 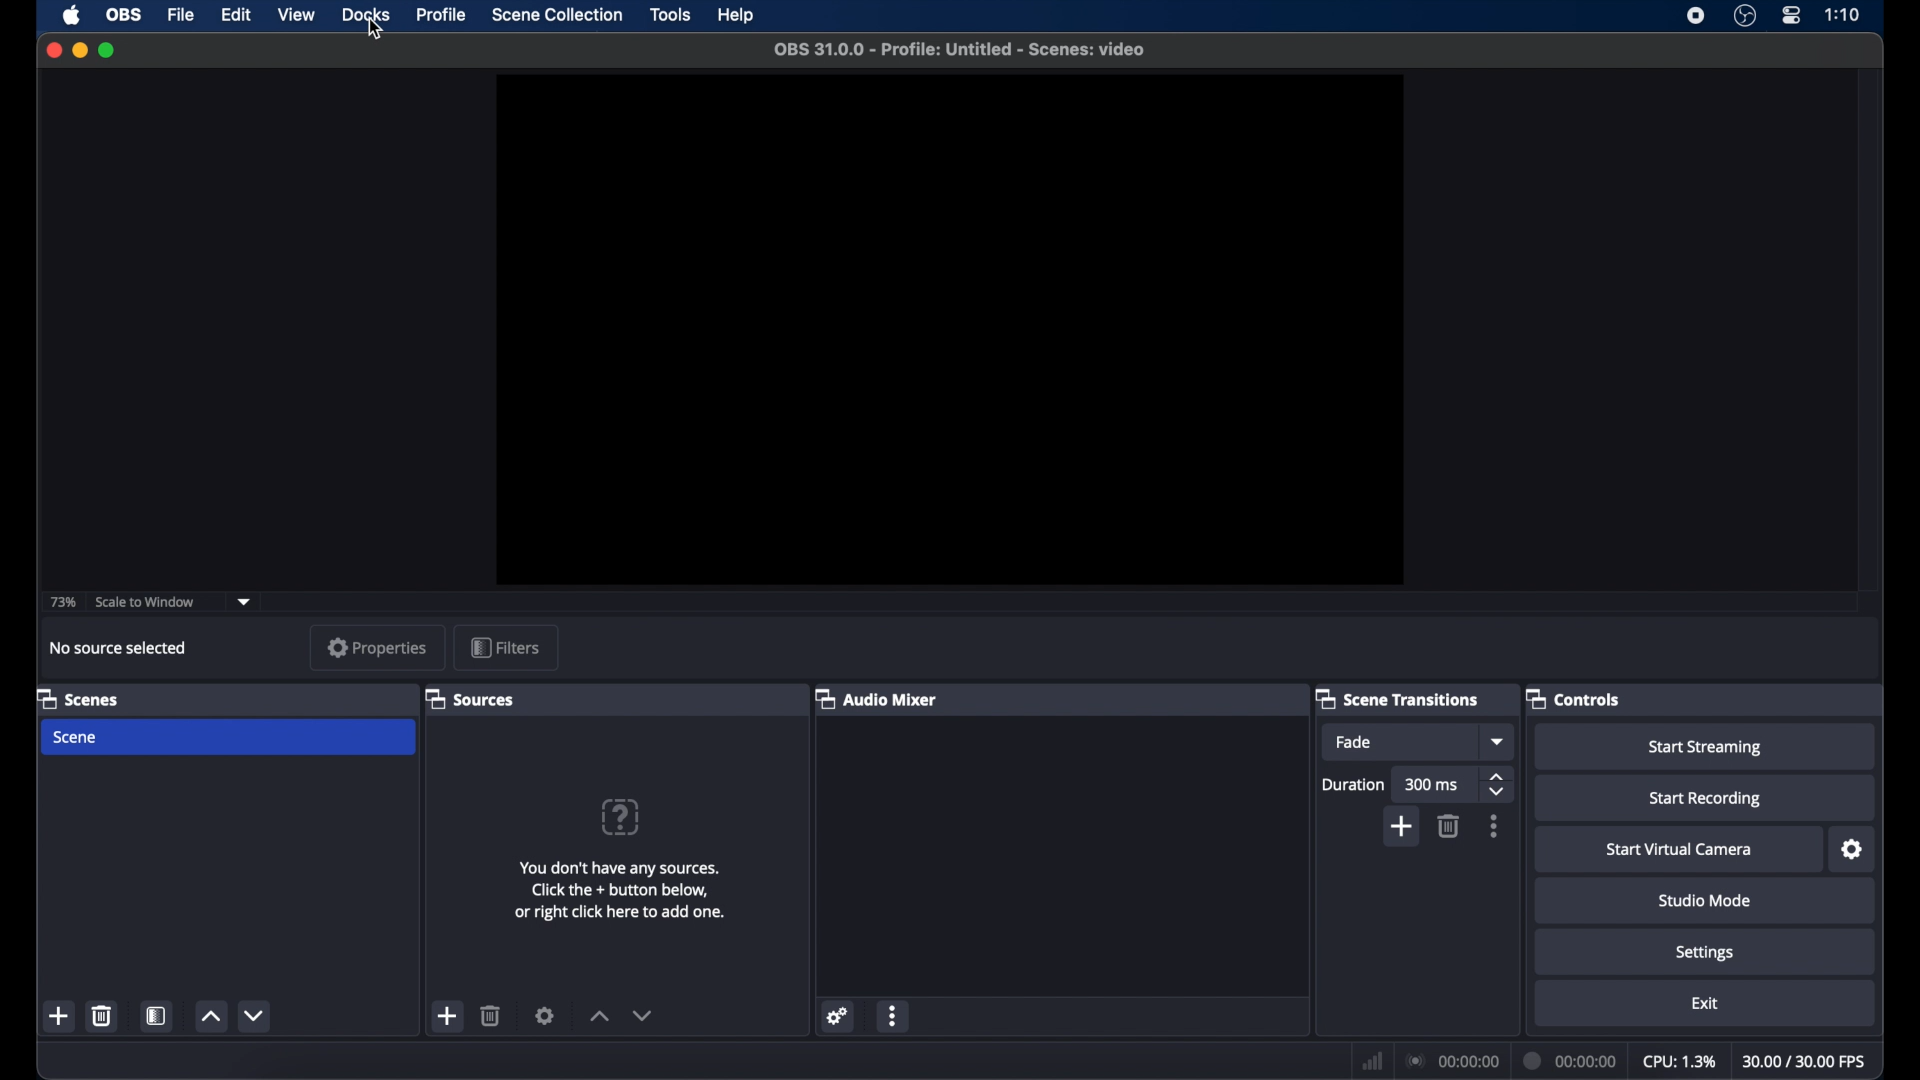 I want to click on stepper button, so click(x=1498, y=784).